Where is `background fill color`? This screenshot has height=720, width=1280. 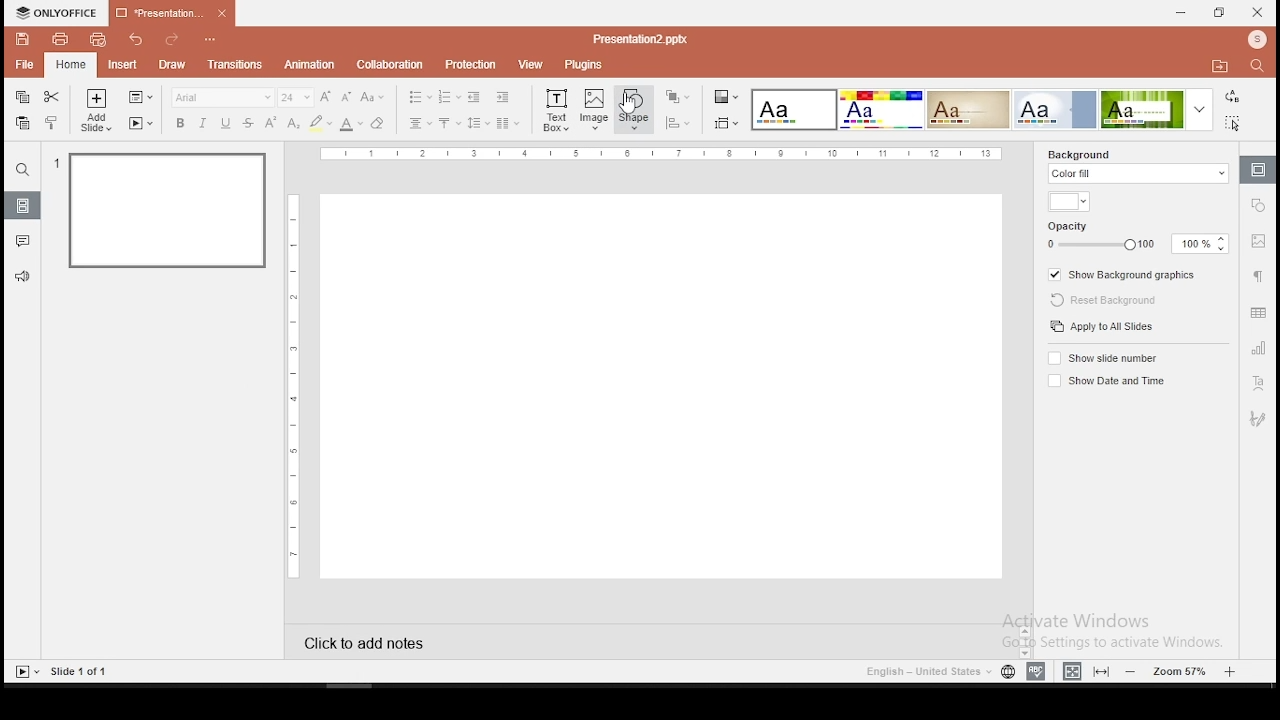
background fill color is located at coordinates (1068, 203).